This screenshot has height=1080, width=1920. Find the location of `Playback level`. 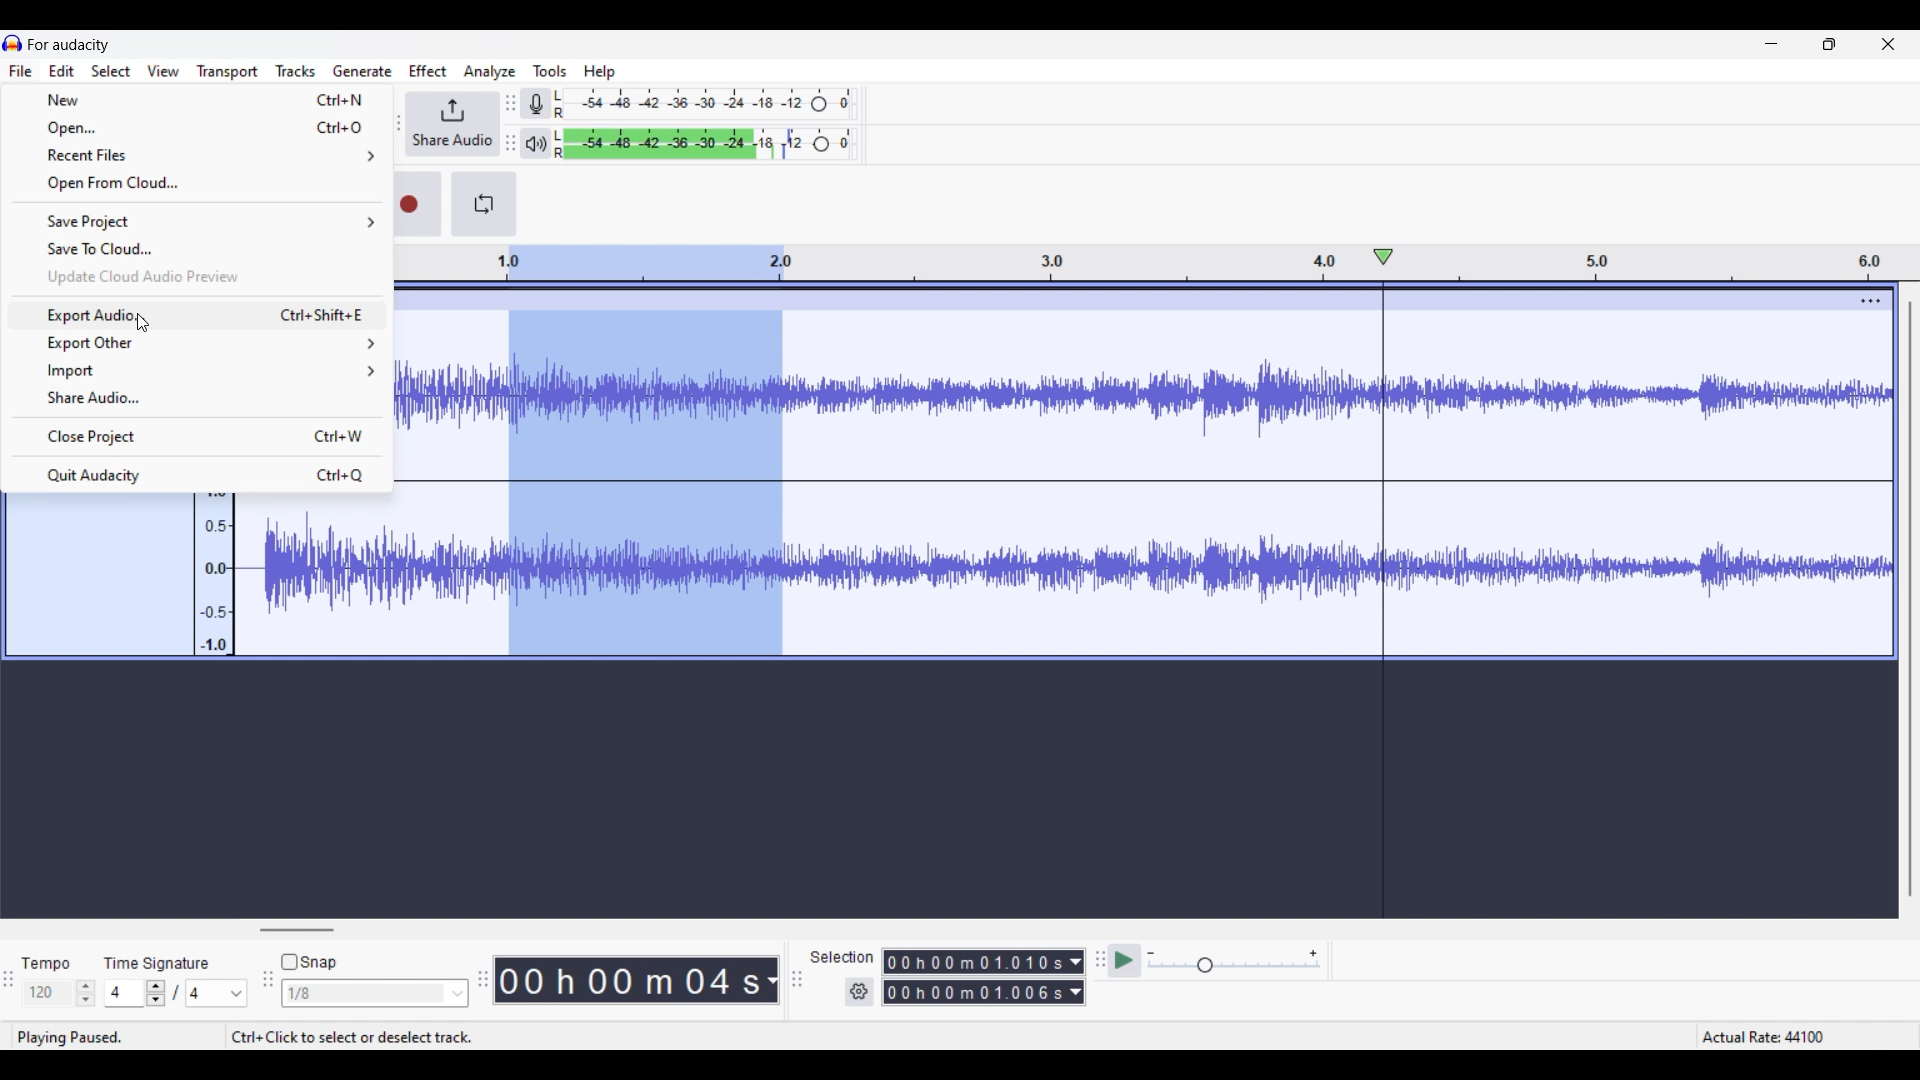

Playback level is located at coordinates (706, 143).